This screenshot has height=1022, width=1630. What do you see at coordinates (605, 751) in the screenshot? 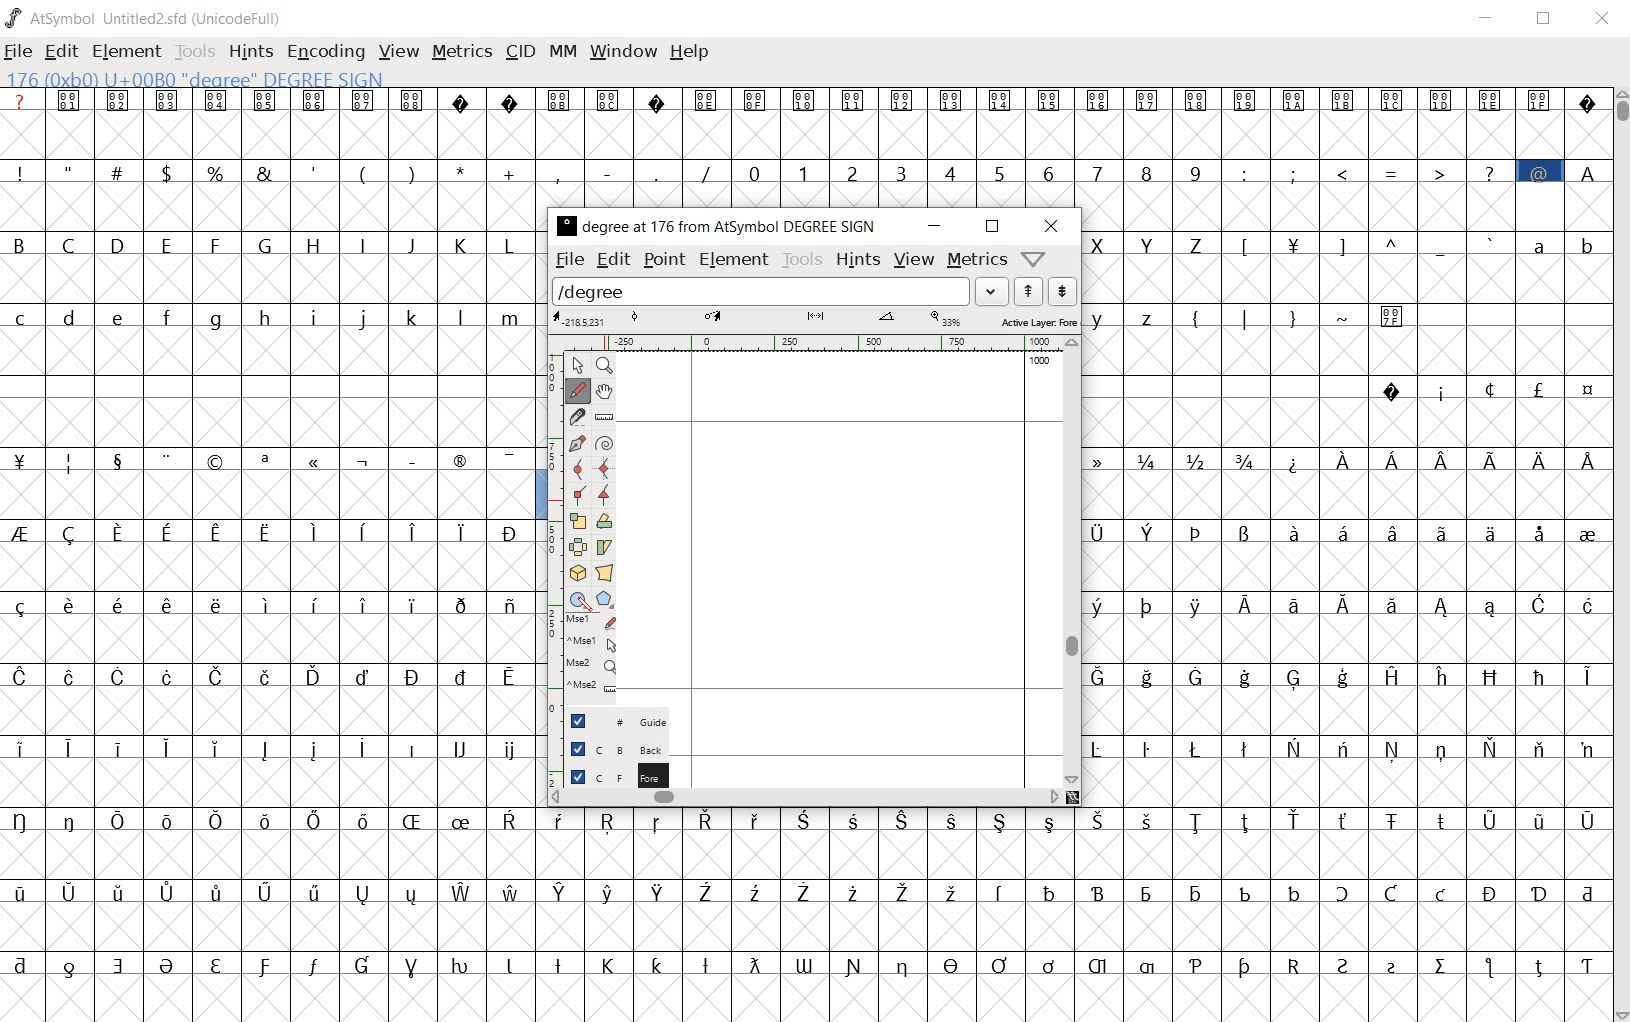
I see `background` at bounding box center [605, 751].